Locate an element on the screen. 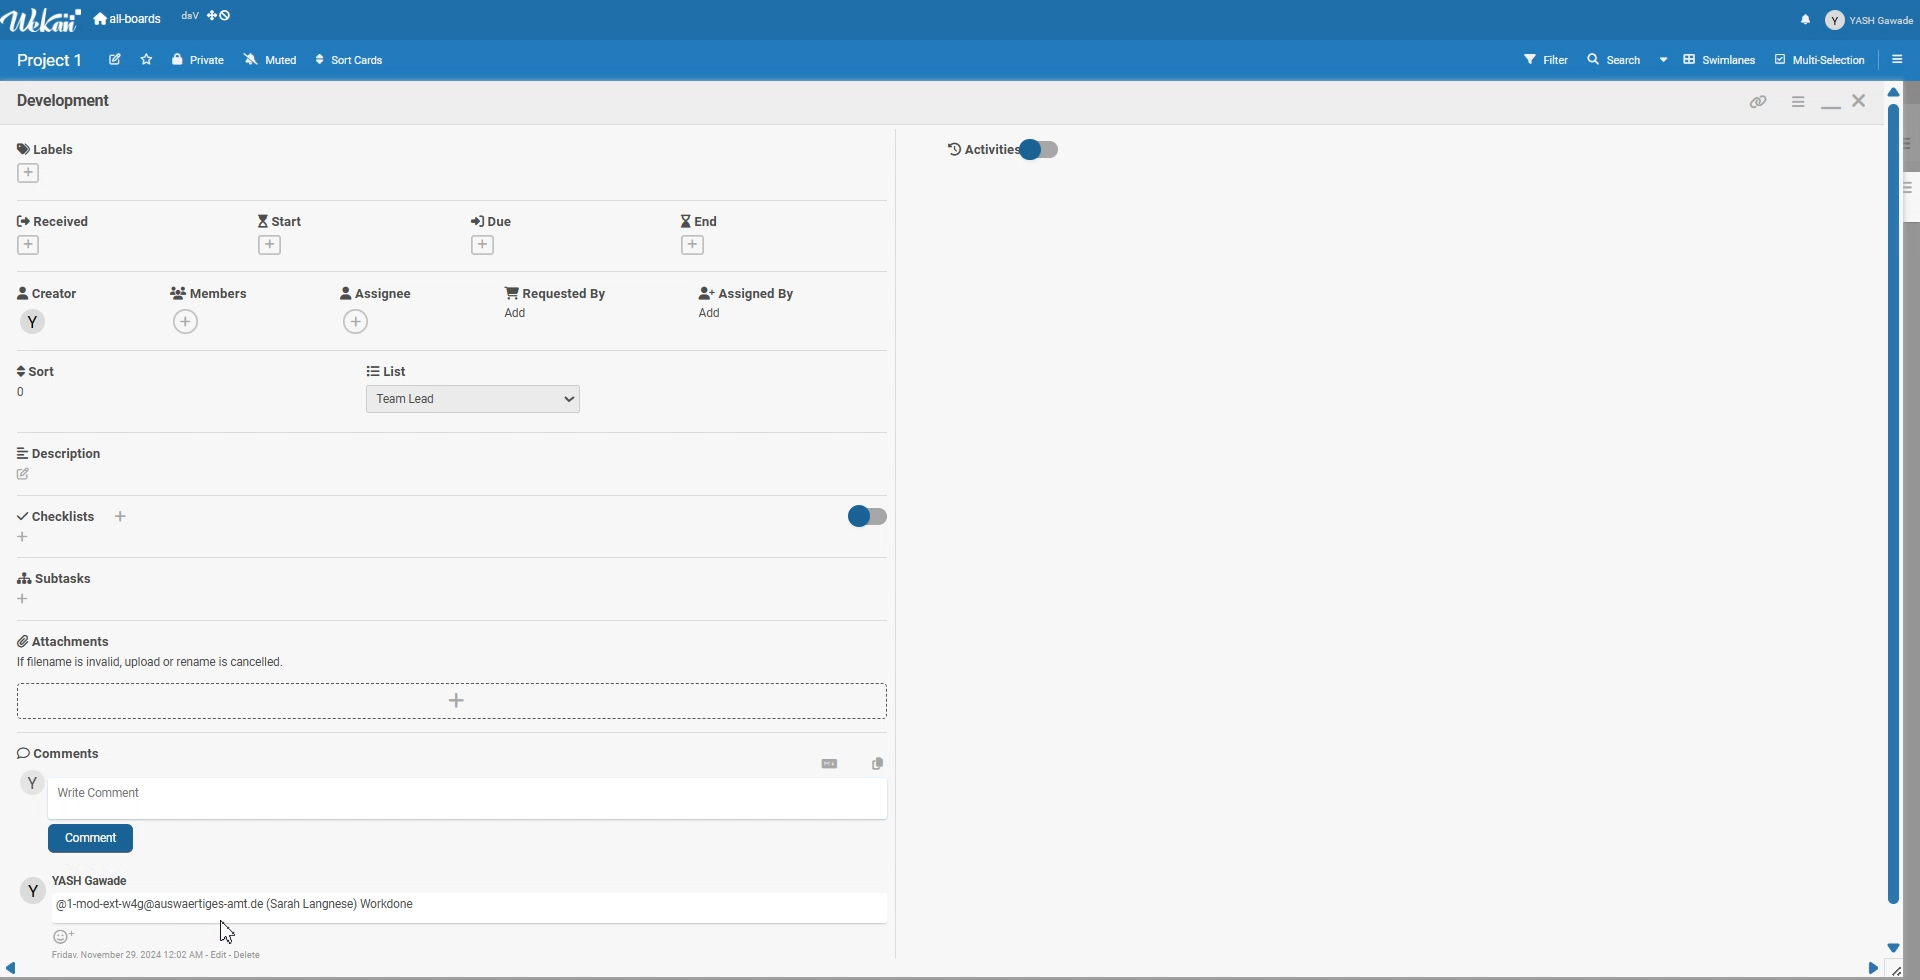  Creator Profile is located at coordinates (48, 294).